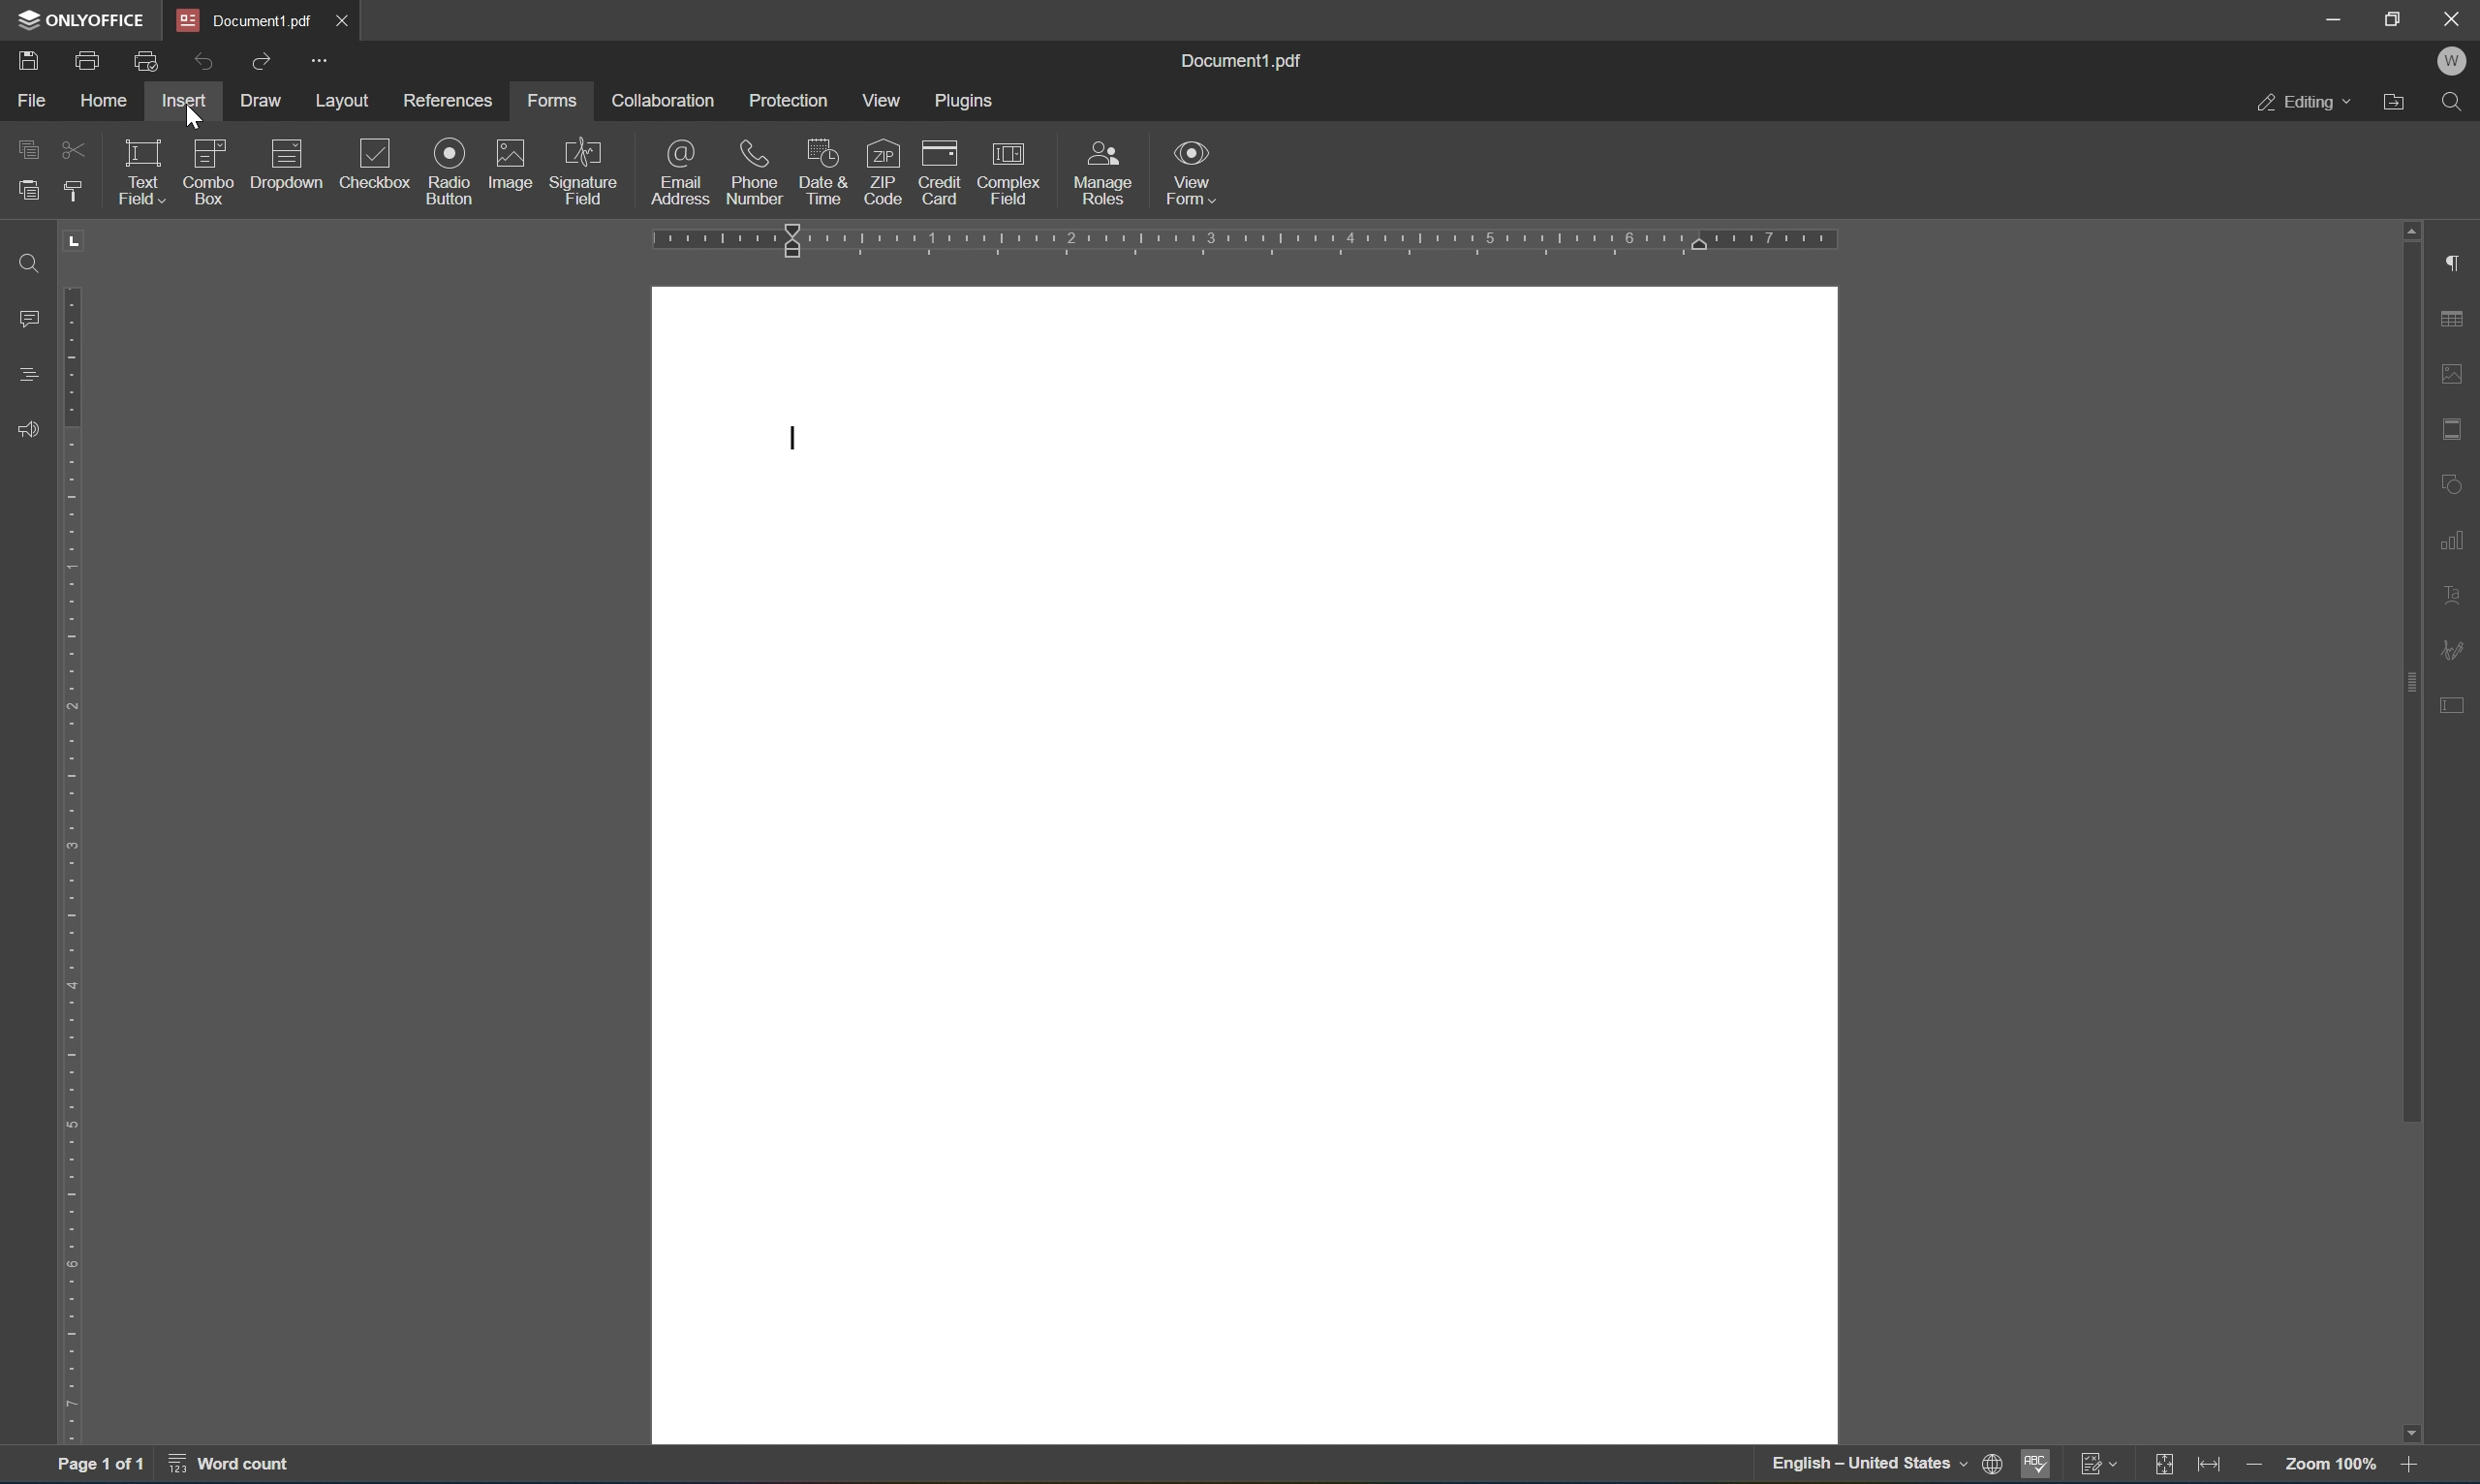 The width and height of the screenshot is (2480, 1484). Describe the element at coordinates (2404, 672) in the screenshot. I see `scroll bar` at that location.